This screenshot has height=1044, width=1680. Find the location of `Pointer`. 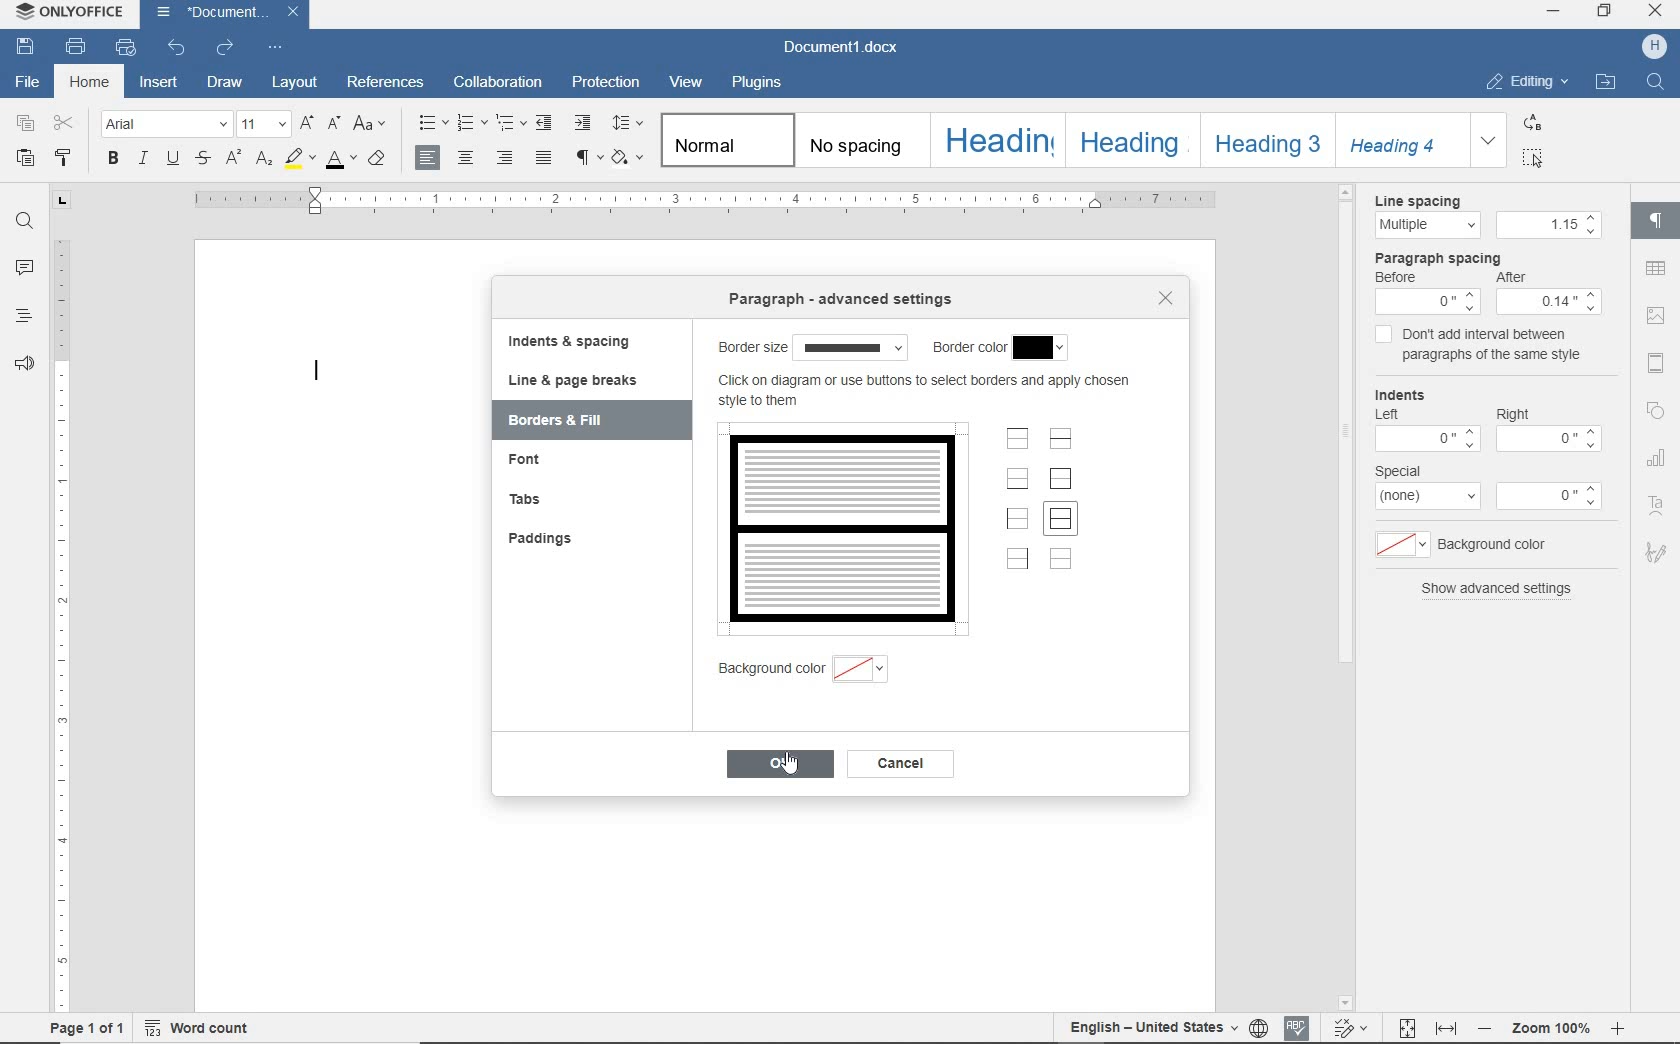

Pointer is located at coordinates (802, 770).